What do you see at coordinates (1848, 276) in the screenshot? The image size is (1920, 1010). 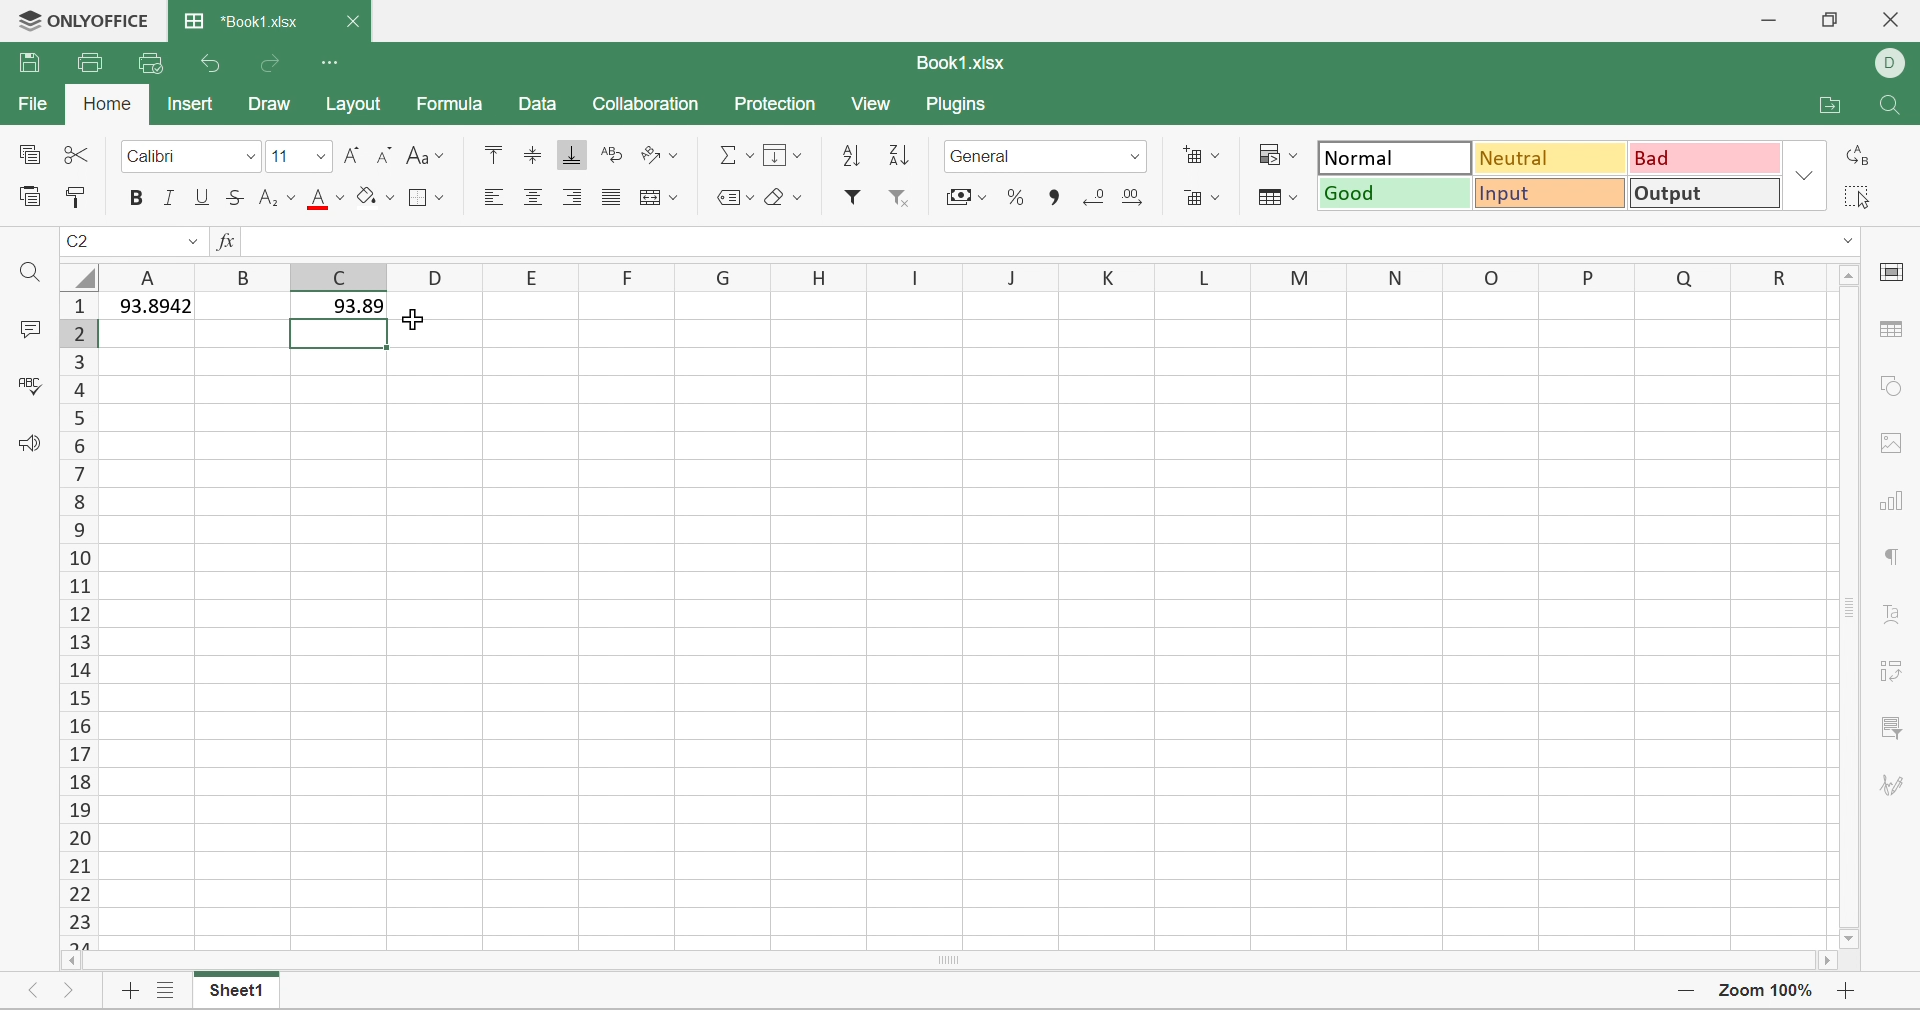 I see `Scroll Up` at bounding box center [1848, 276].